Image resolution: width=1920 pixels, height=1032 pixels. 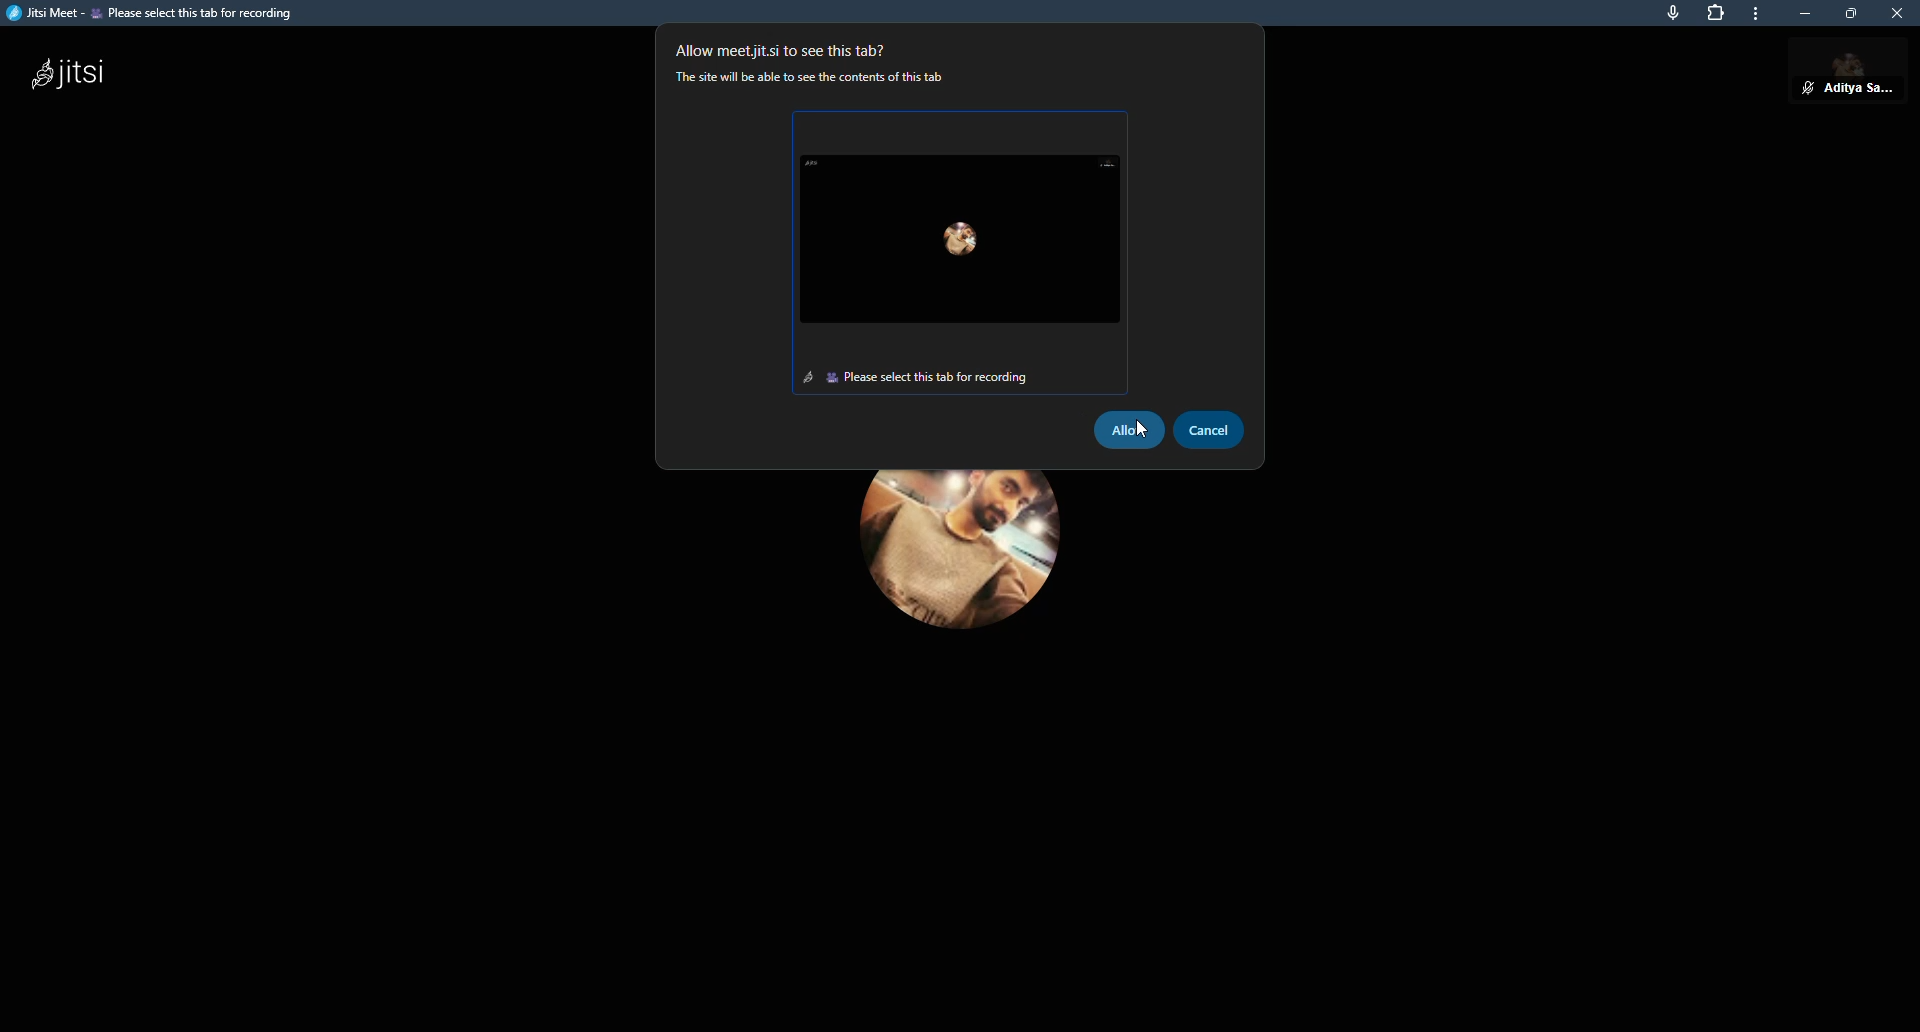 I want to click on close, so click(x=1896, y=13).